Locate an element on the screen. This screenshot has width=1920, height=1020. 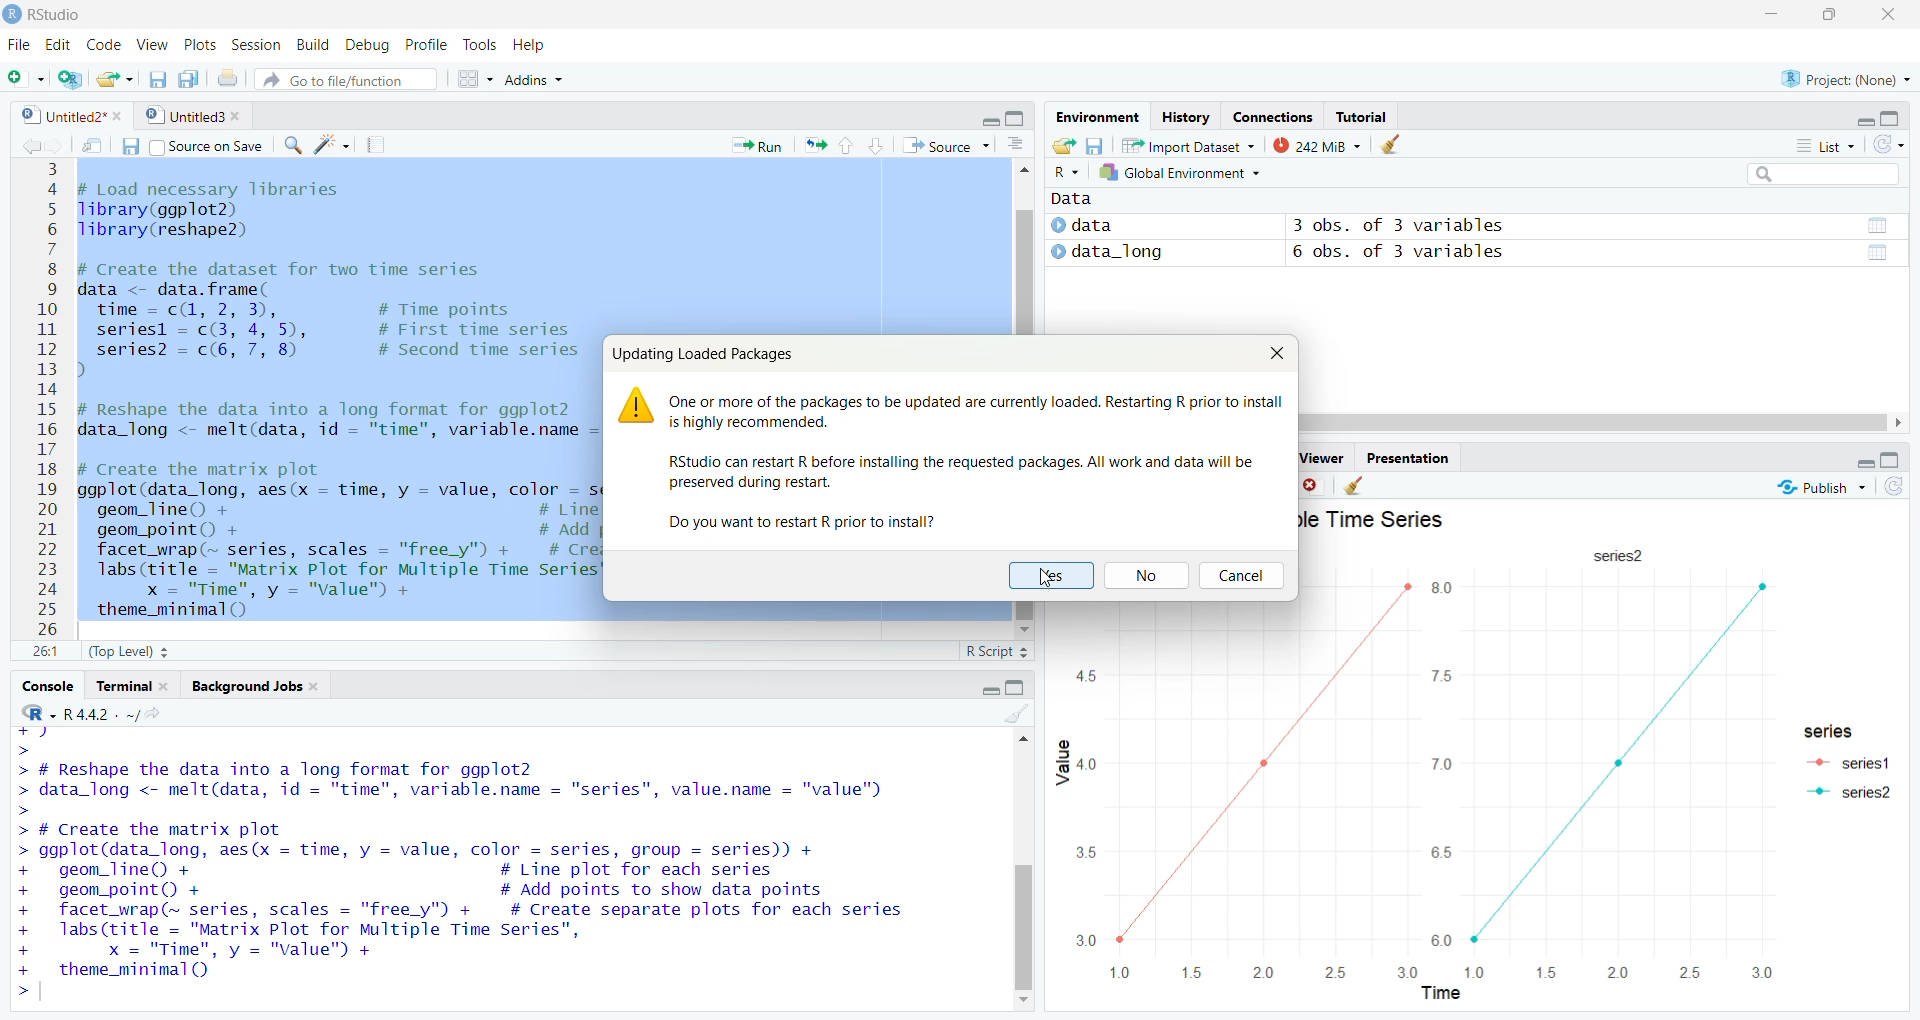
Close is located at coordinates (1274, 353).